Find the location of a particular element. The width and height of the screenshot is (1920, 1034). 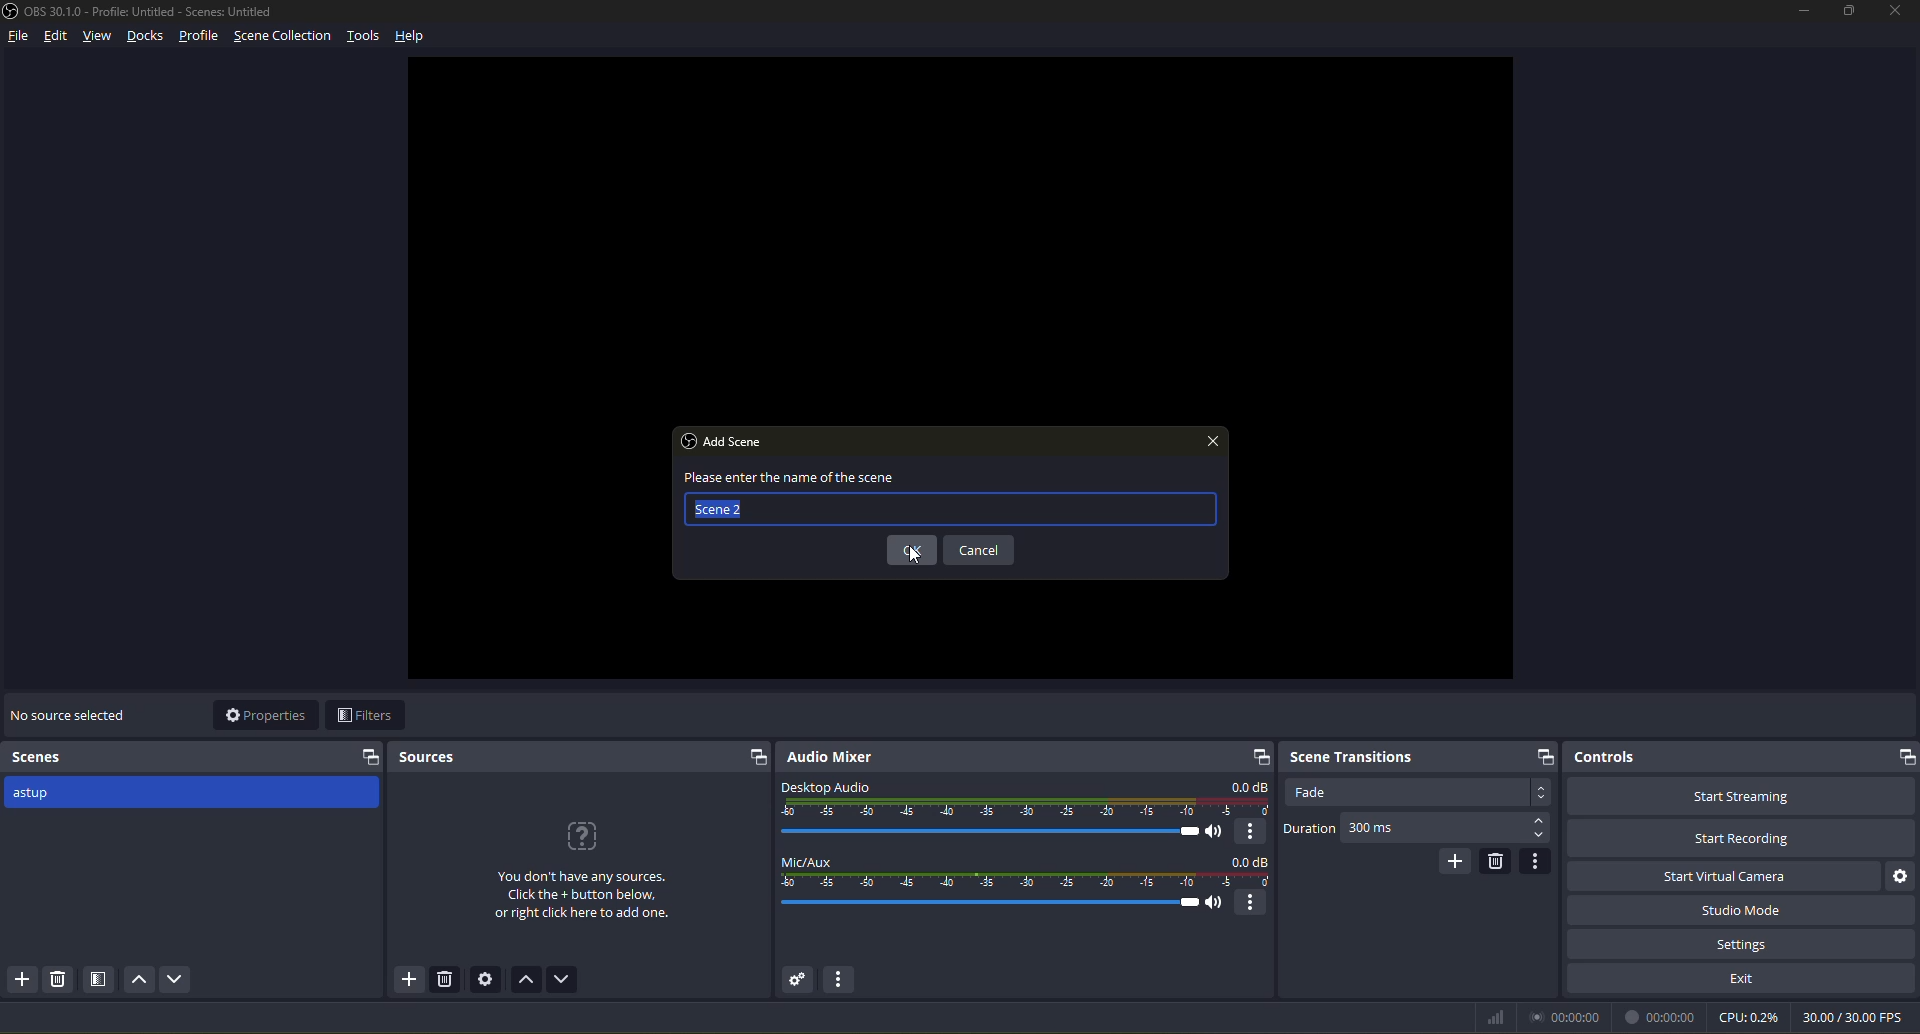

db is located at coordinates (1246, 786).